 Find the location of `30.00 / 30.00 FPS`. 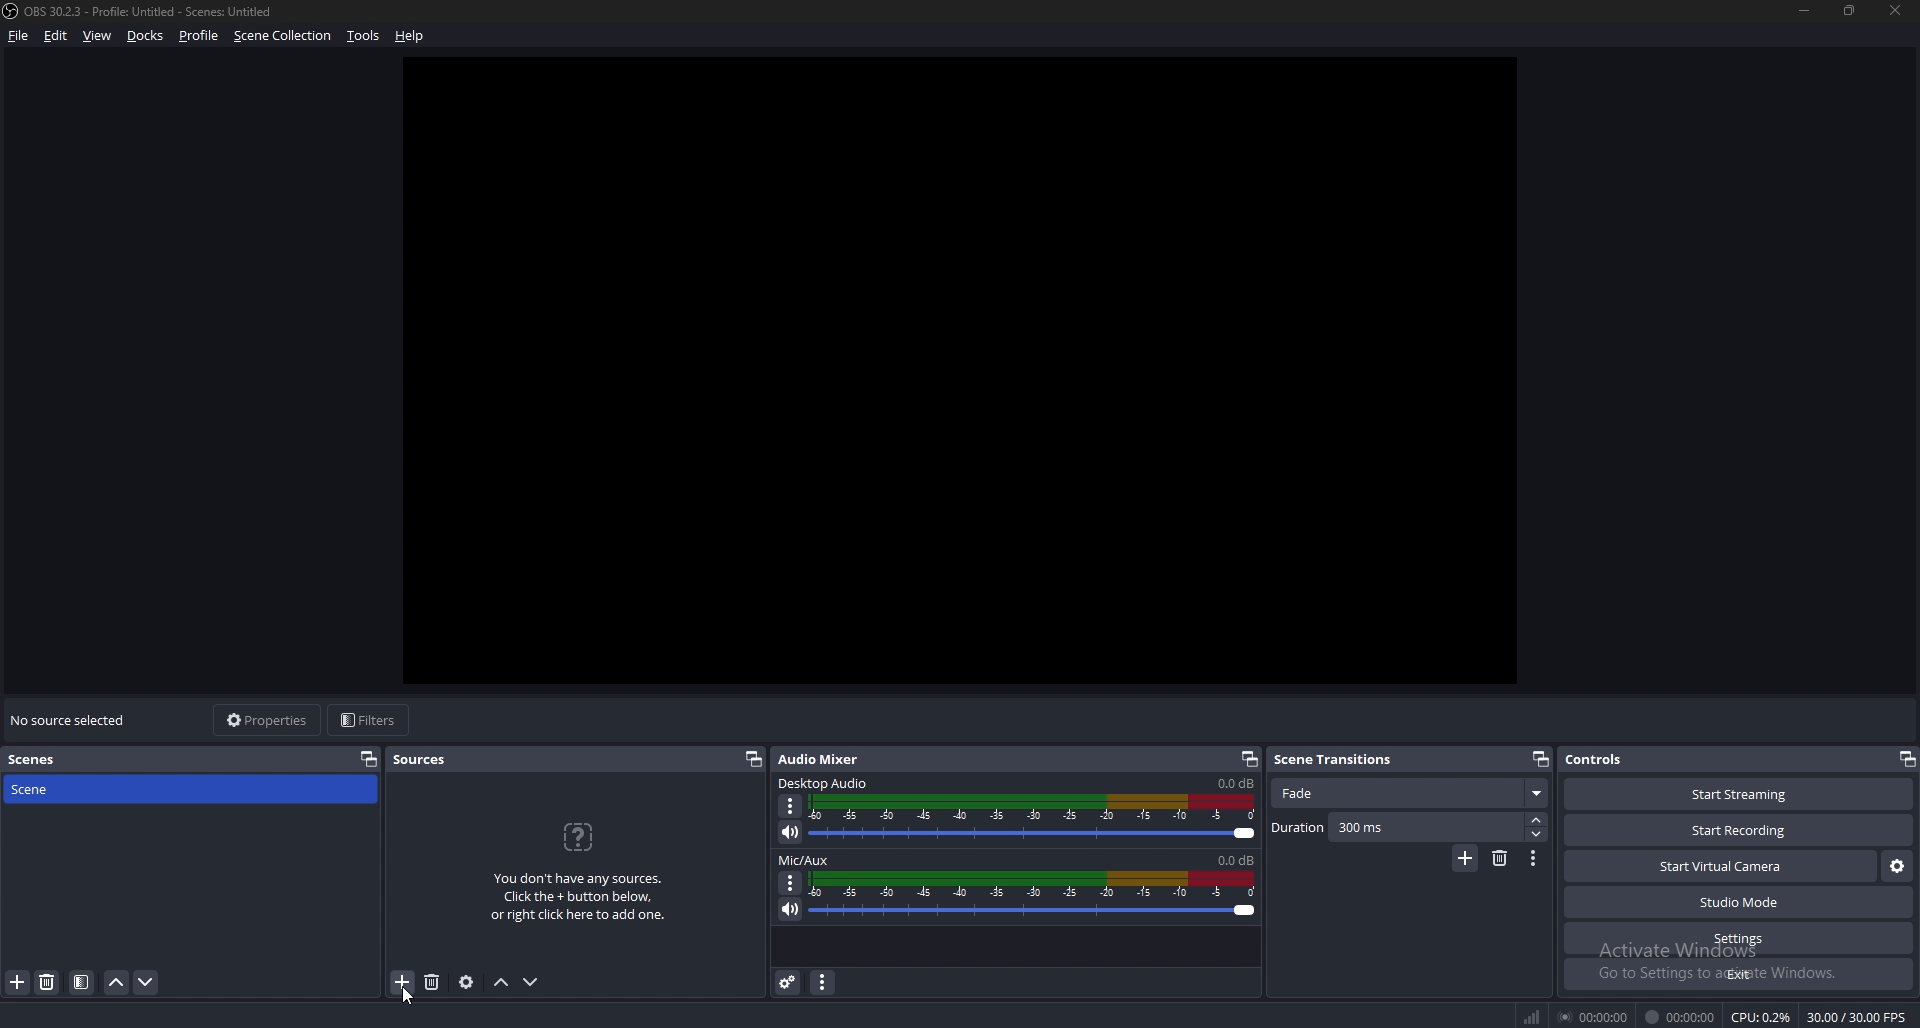

30.00 / 30.00 FPS is located at coordinates (1856, 1017).